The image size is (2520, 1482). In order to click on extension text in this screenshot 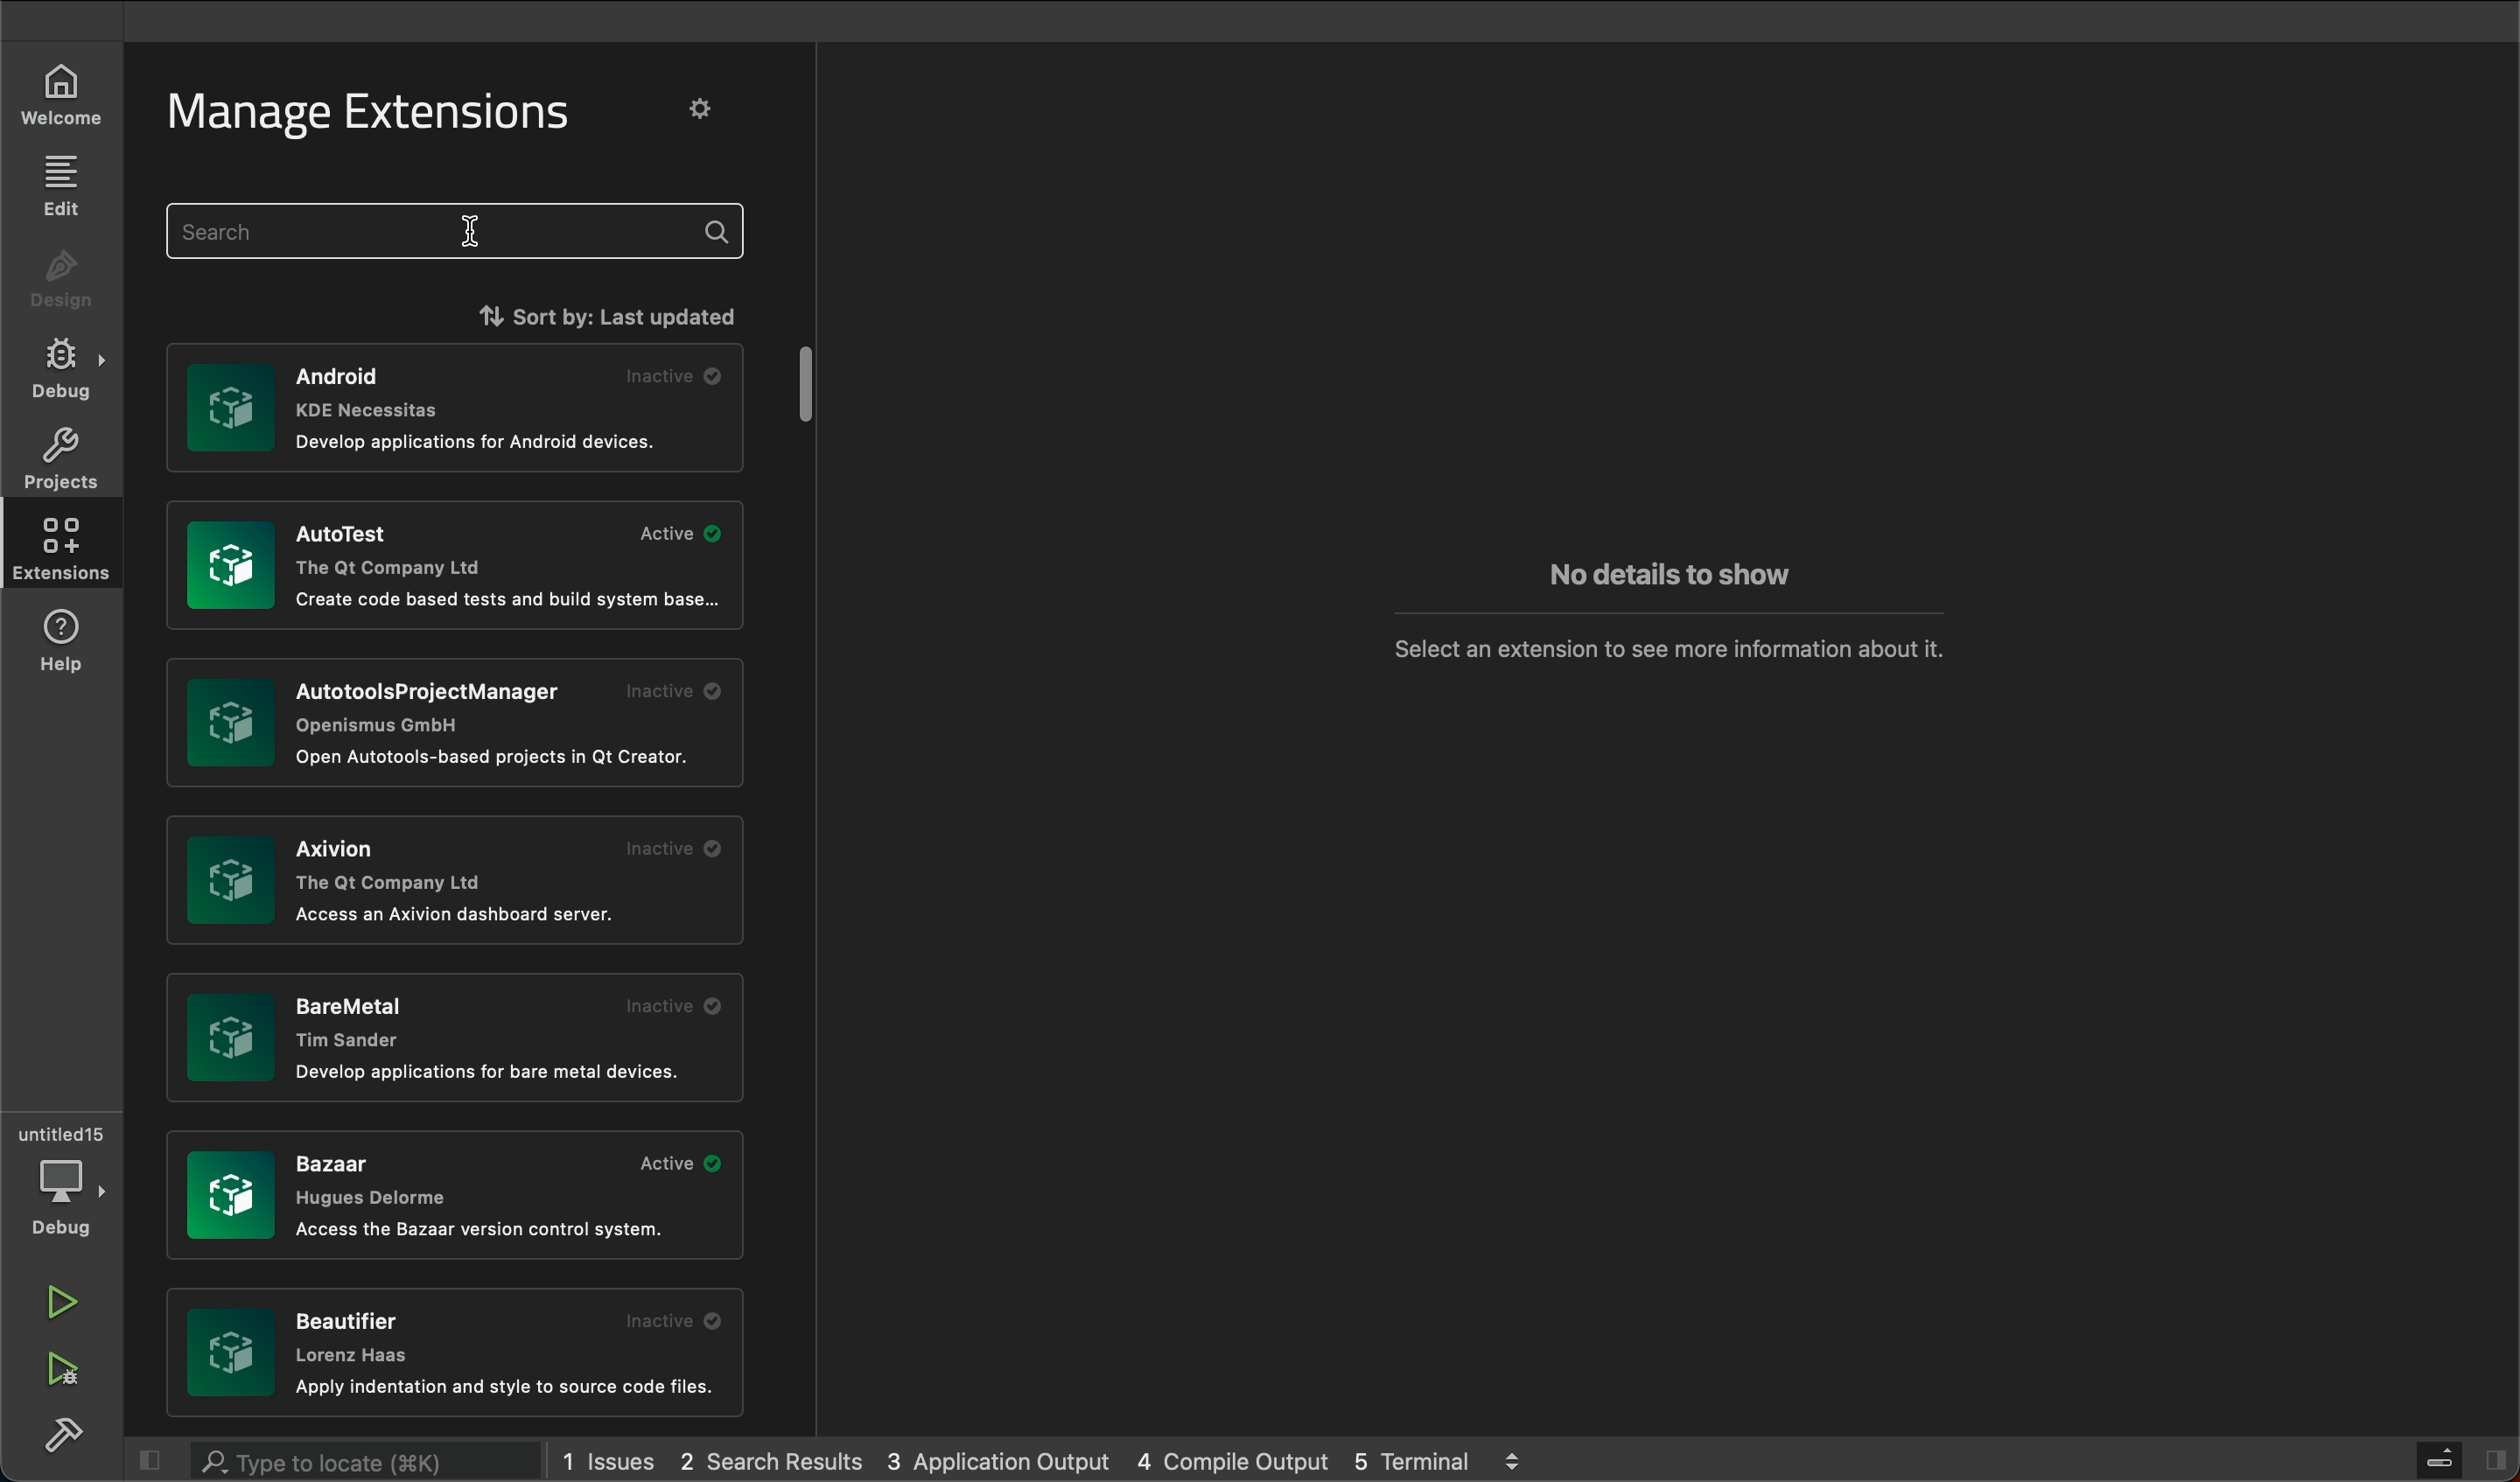, I will do `click(509, 1389)`.